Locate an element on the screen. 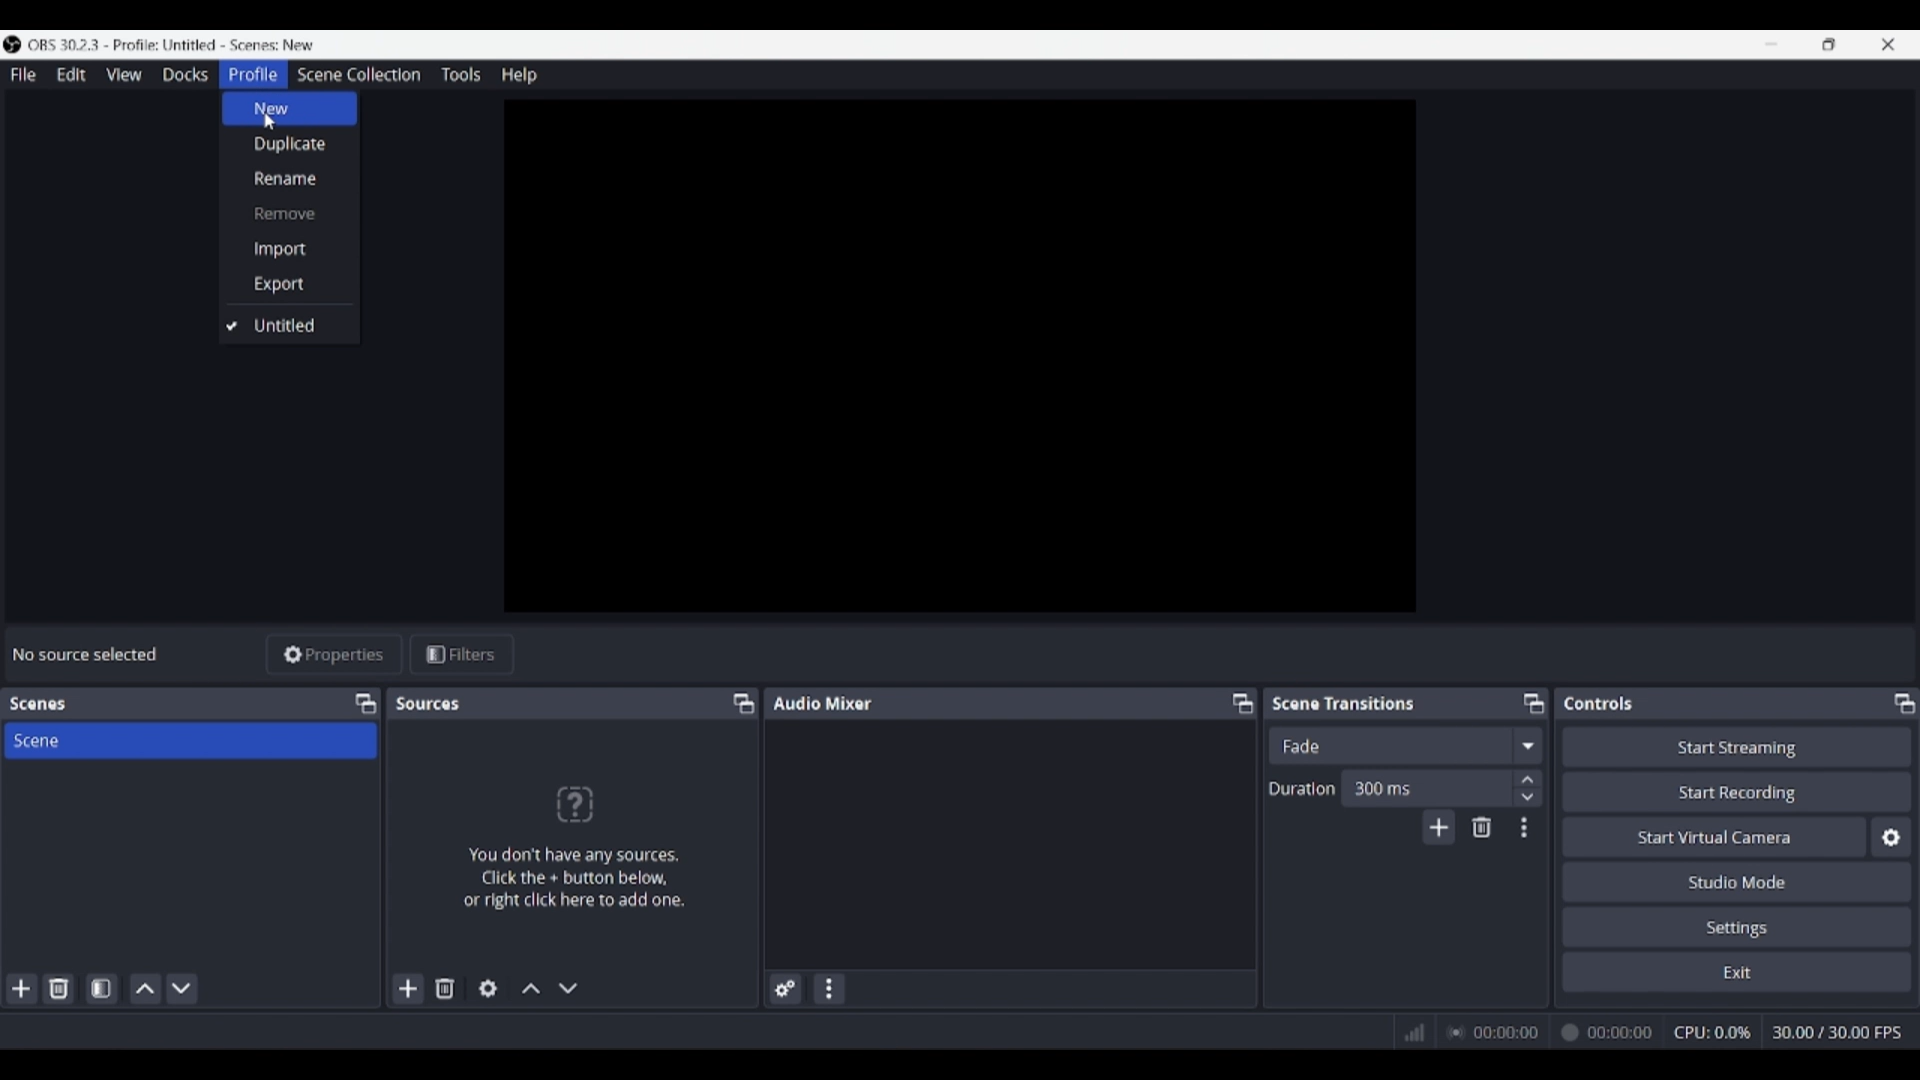  Software logo is located at coordinates (12, 44).